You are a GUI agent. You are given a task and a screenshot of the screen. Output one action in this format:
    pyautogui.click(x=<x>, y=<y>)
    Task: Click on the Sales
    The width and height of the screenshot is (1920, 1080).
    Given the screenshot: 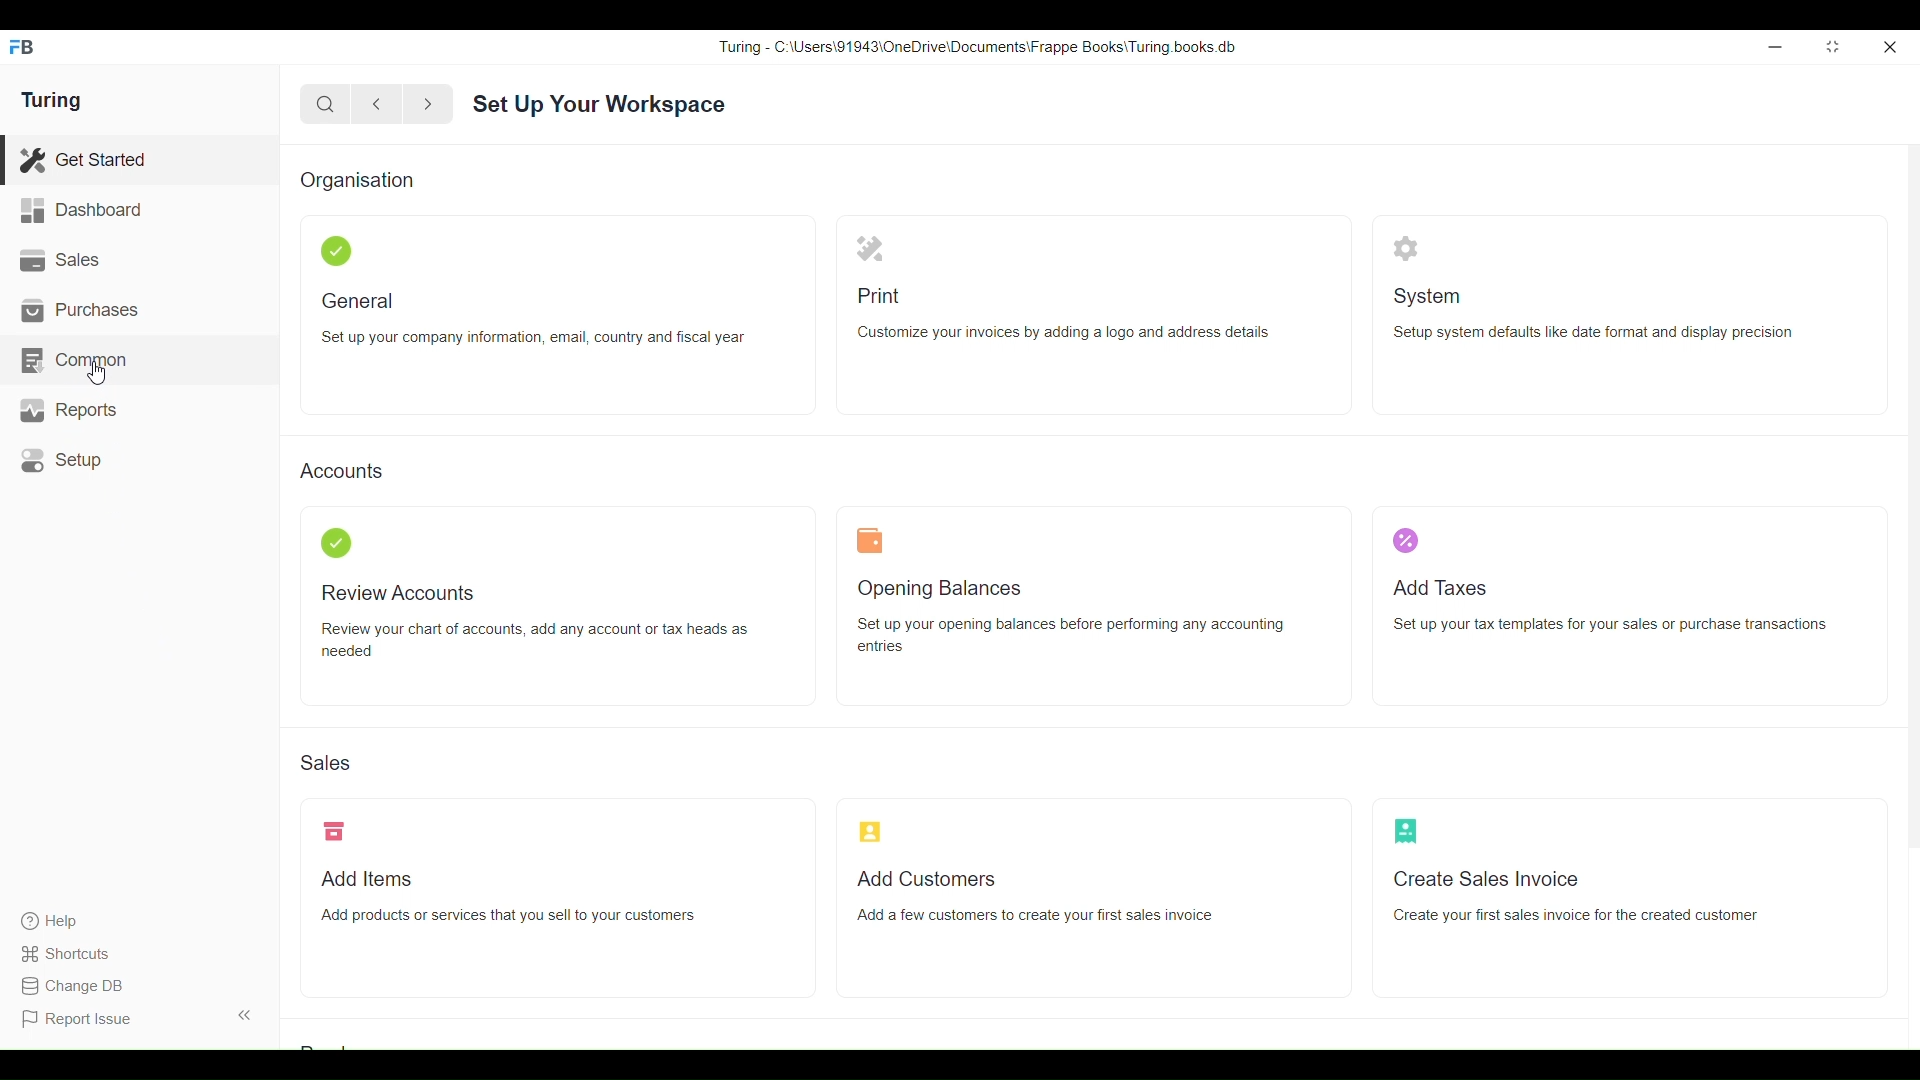 What is the action you would take?
    pyautogui.click(x=139, y=260)
    